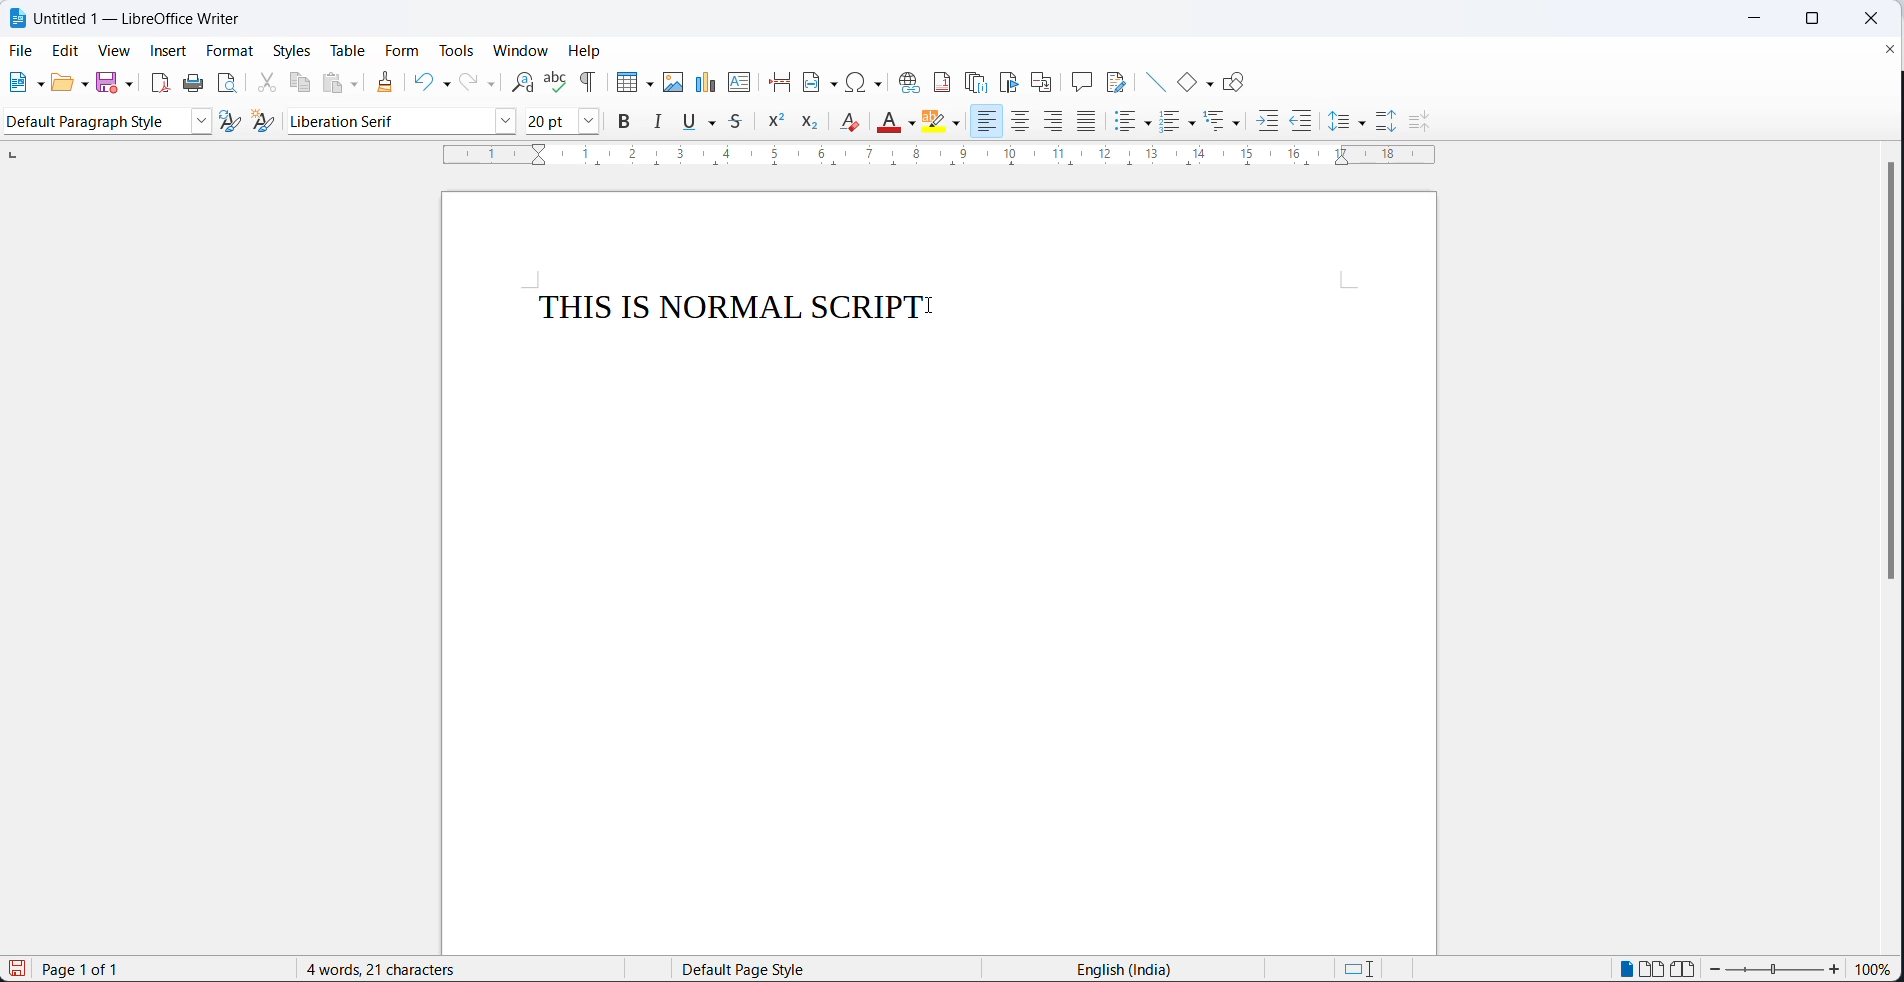 This screenshot has height=982, width=1904. What do you see at coordinates (1303, 122) in the screenshot?
I see `decrease indent` at bounding box center [1303, 122].